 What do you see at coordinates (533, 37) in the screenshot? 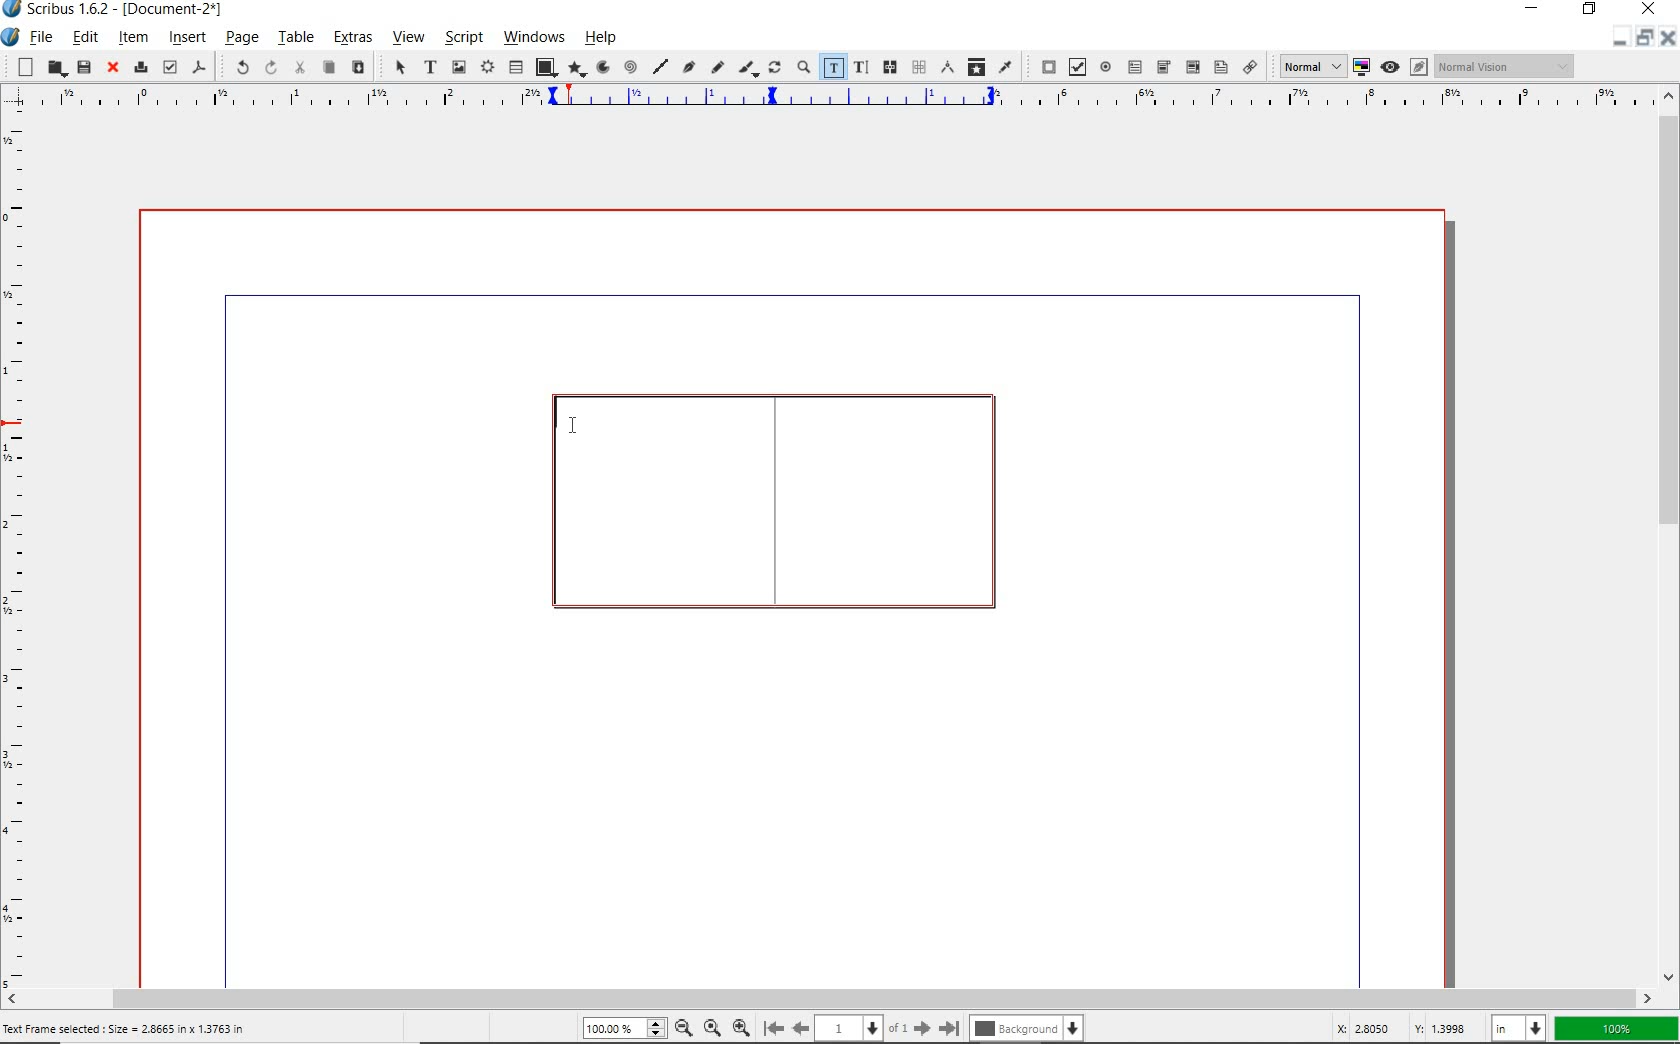
I see `windows` at bounding box center [533, 37].